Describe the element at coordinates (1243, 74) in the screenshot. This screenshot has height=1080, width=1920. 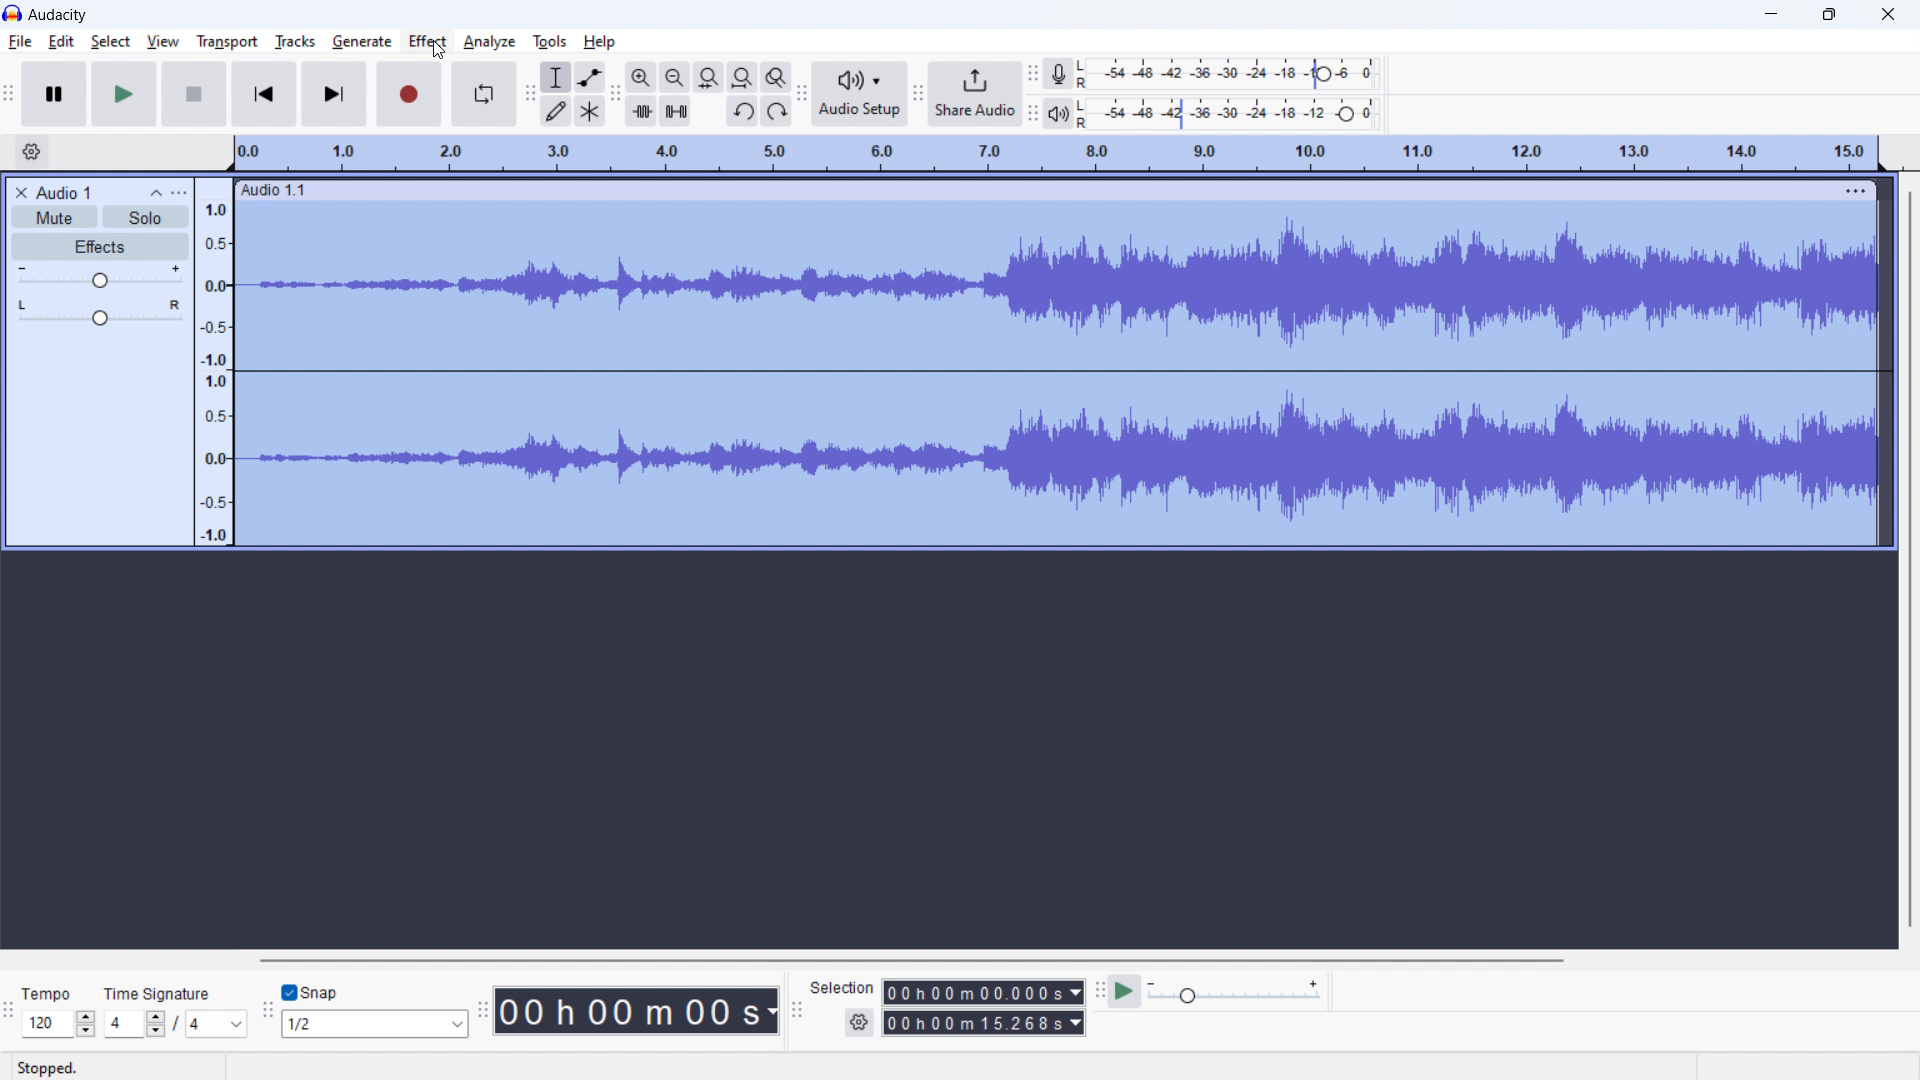
I see `record level` at that location.